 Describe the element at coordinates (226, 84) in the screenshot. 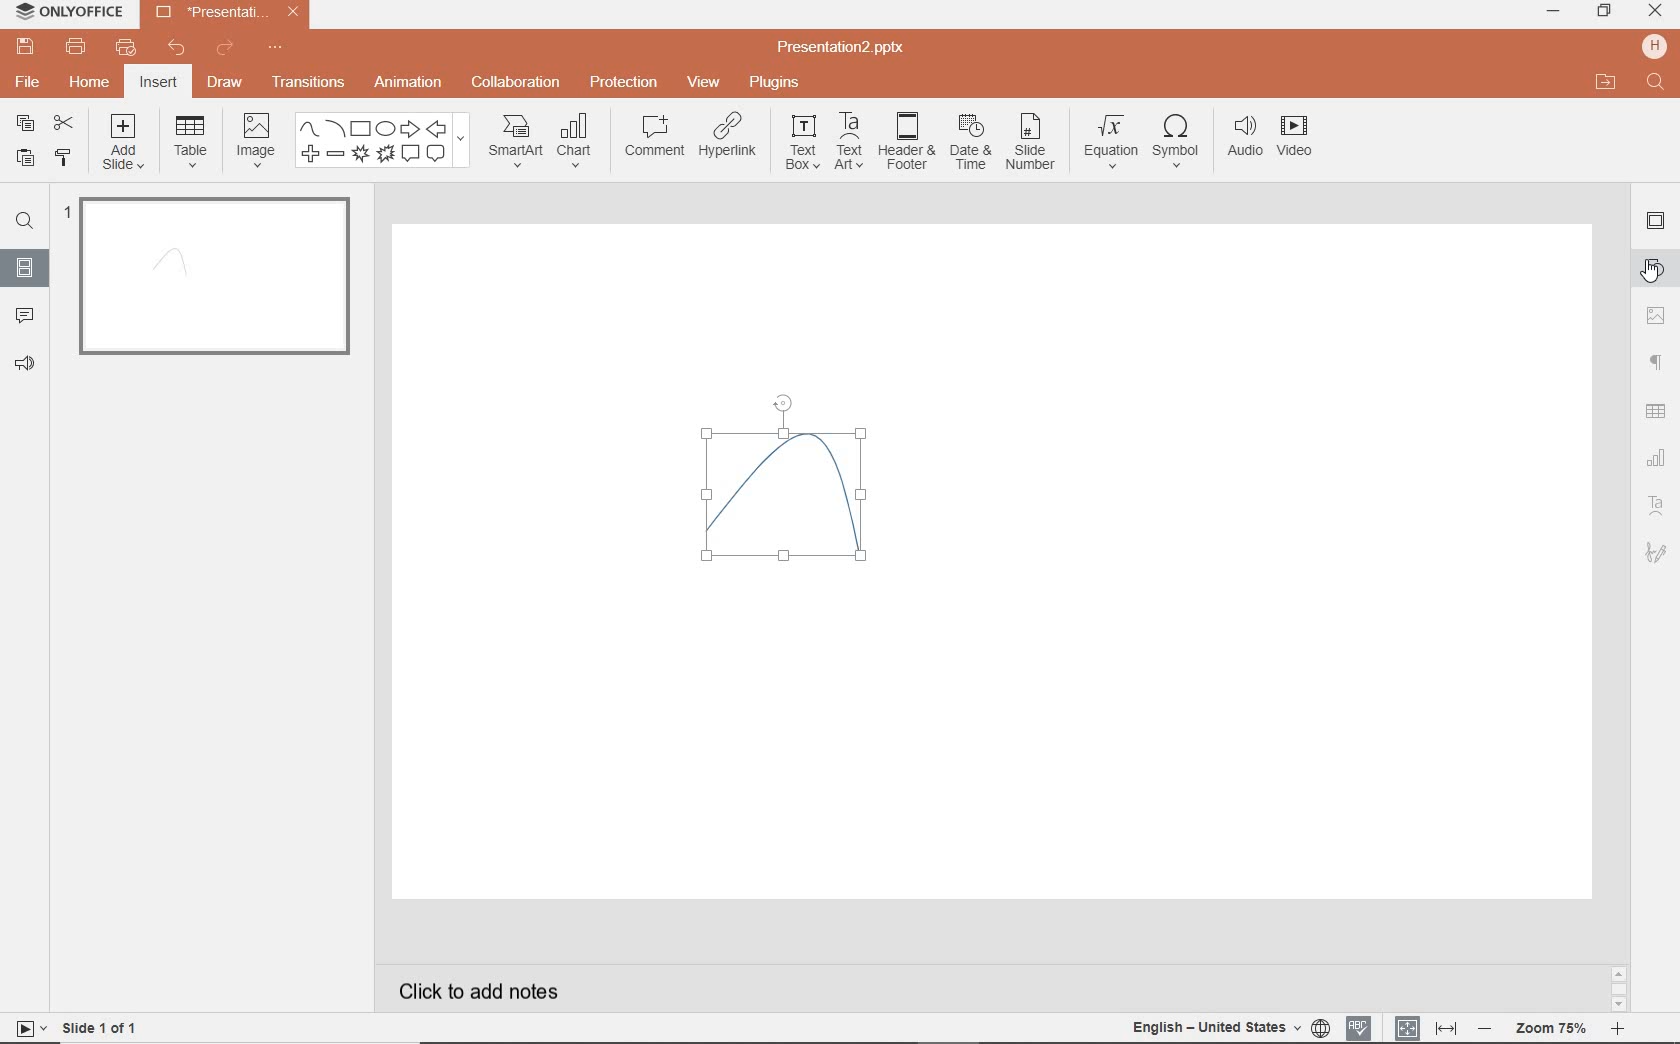

I see `DRAW` at that location.